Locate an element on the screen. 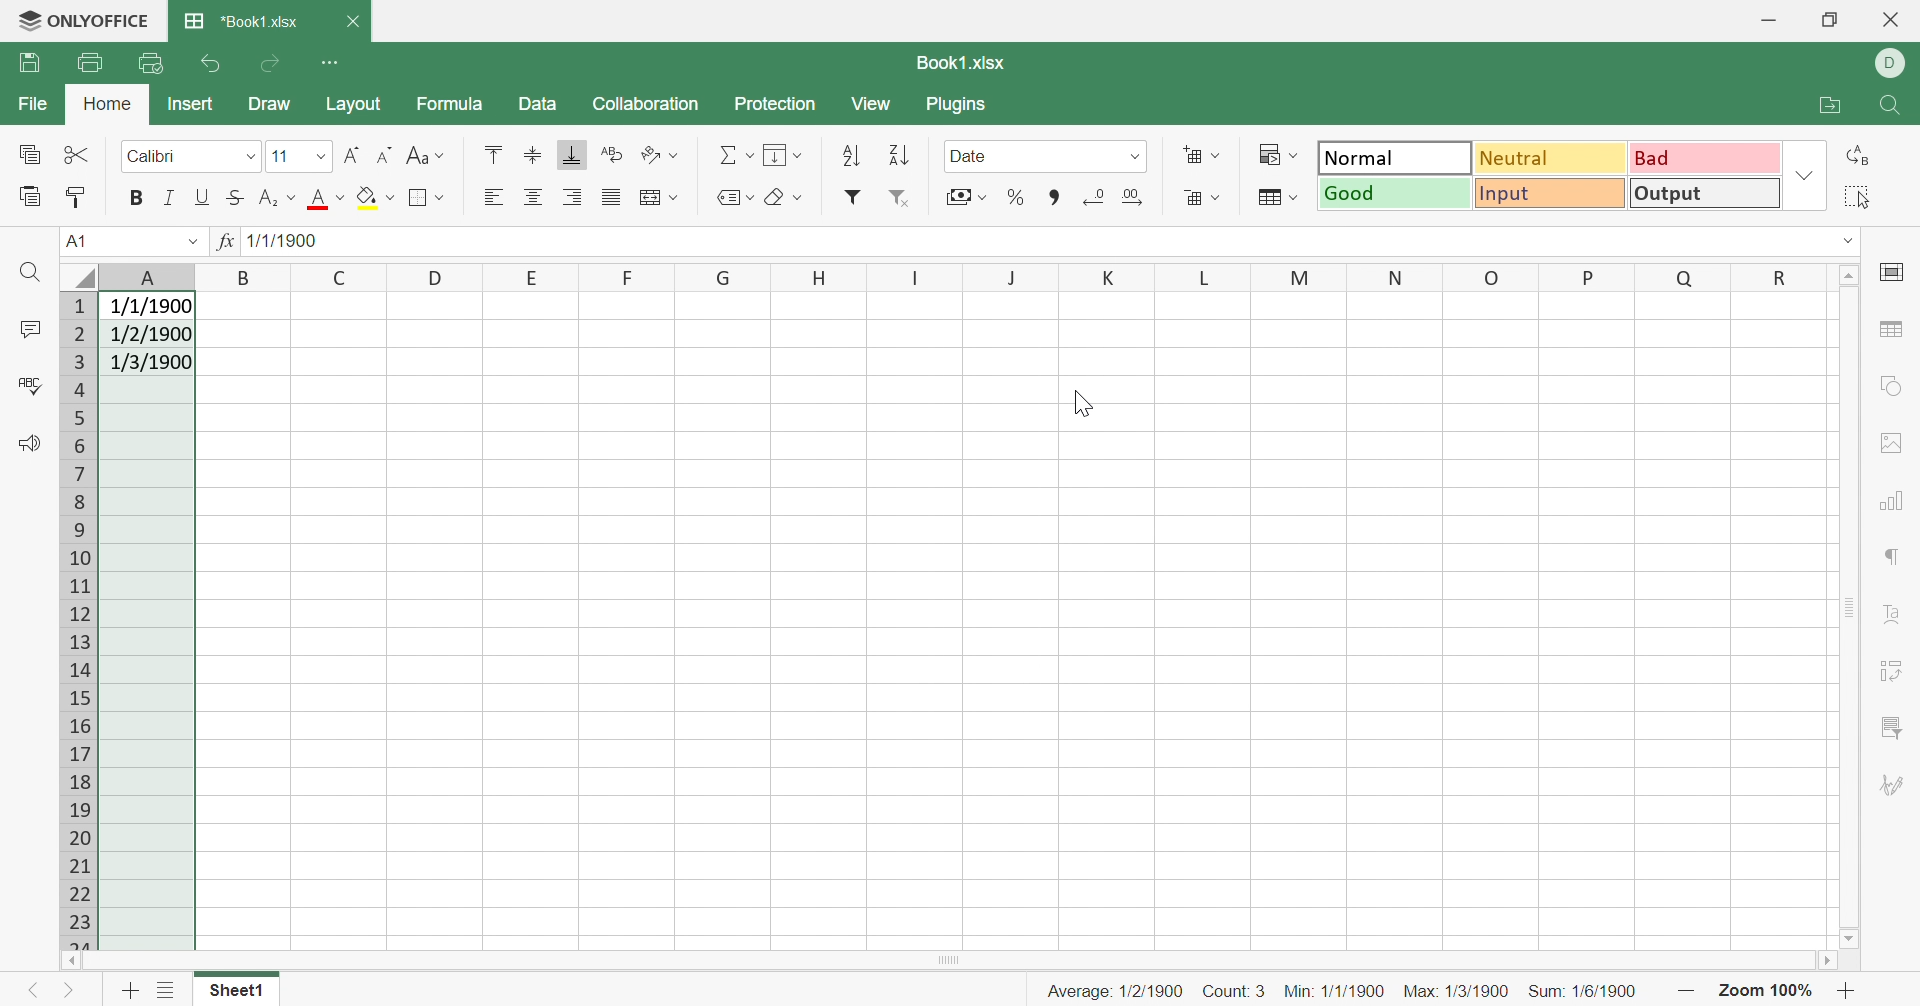 Image resolution: width=1920 pixels, height=1006 pixels. Align right is located at coordinates (573, 197).